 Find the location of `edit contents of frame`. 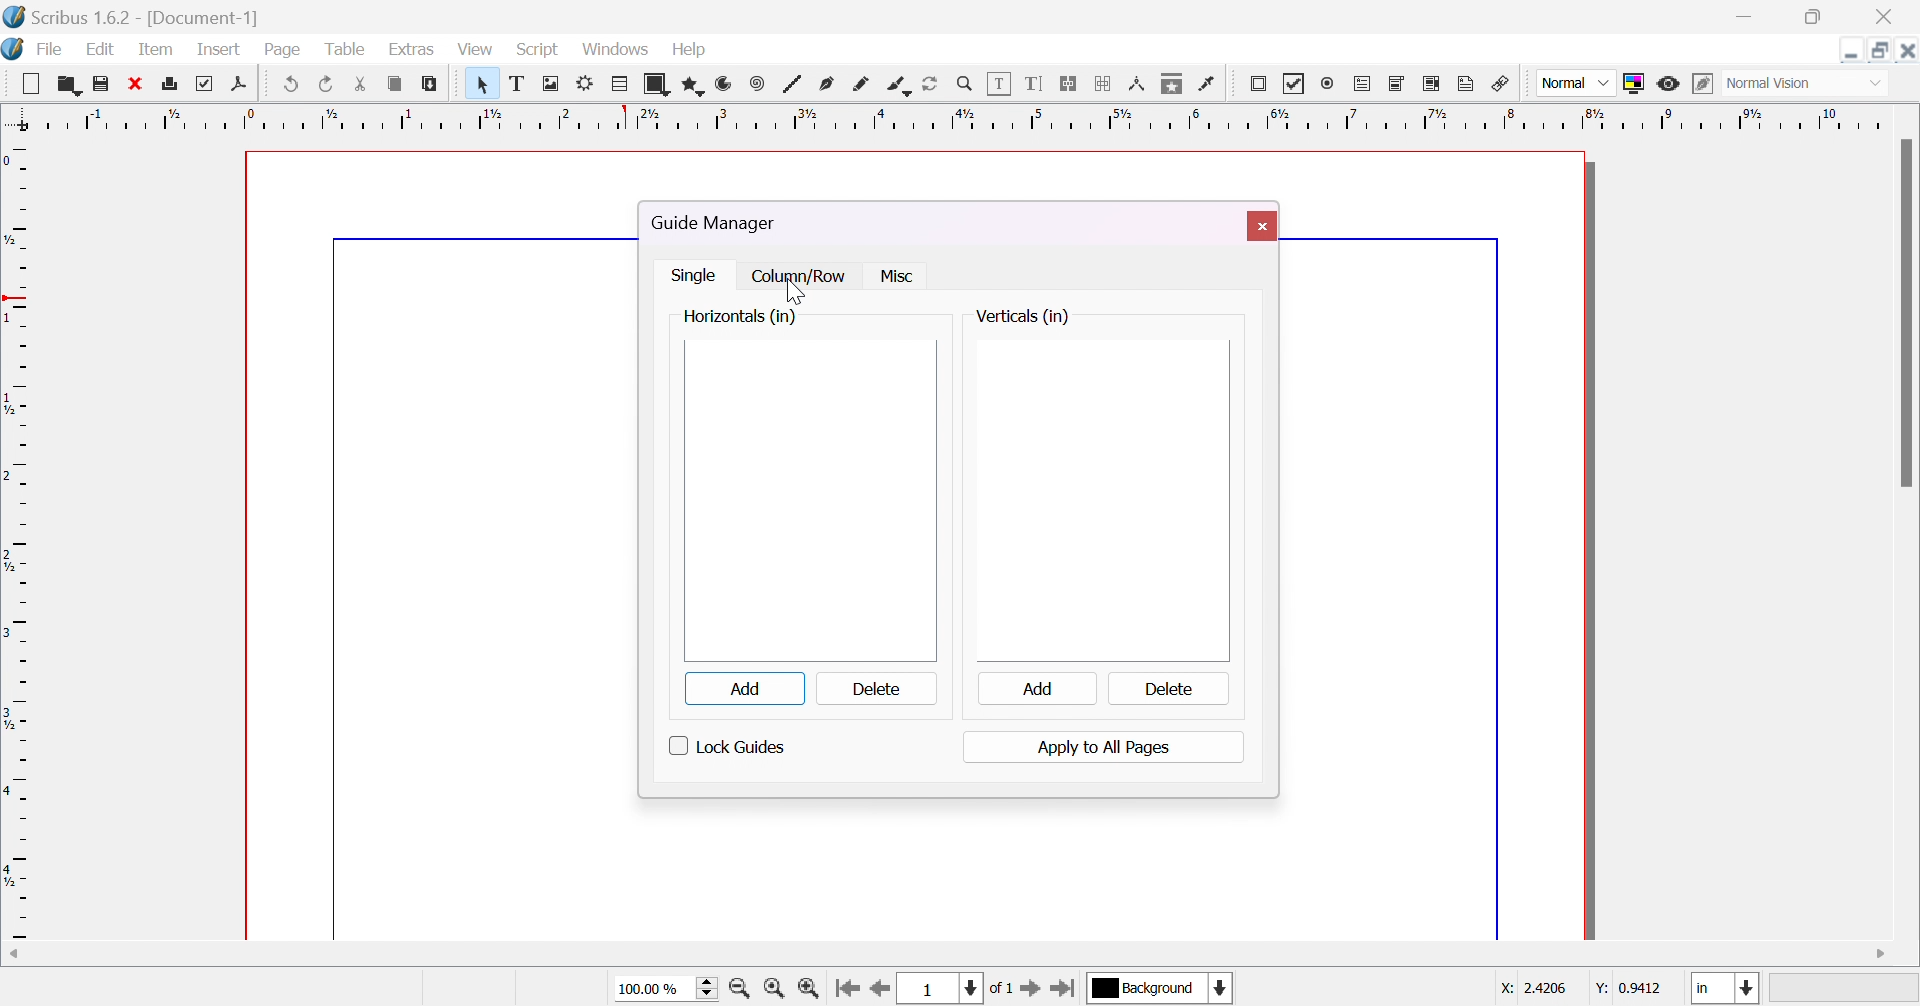

edit contents of frame is located at coordinates (1003, 85).